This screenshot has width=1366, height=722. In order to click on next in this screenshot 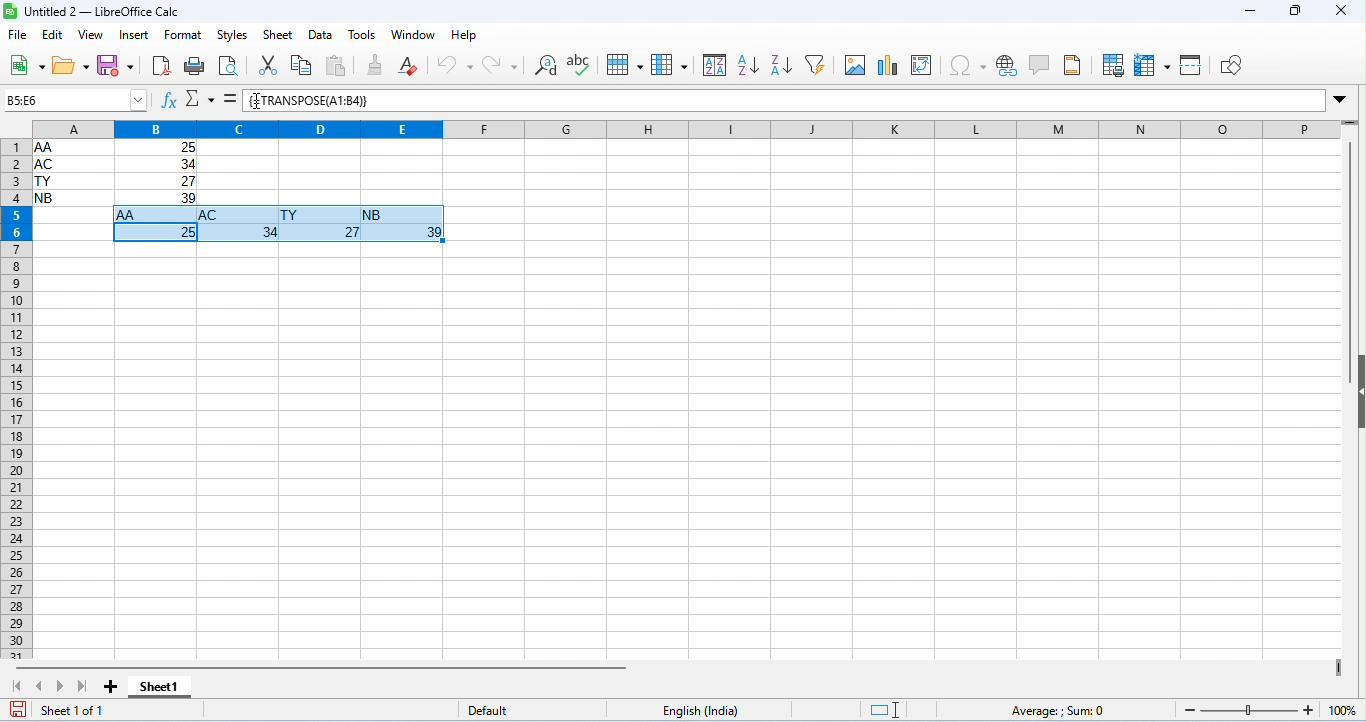, I will do `click(61, 685)`.